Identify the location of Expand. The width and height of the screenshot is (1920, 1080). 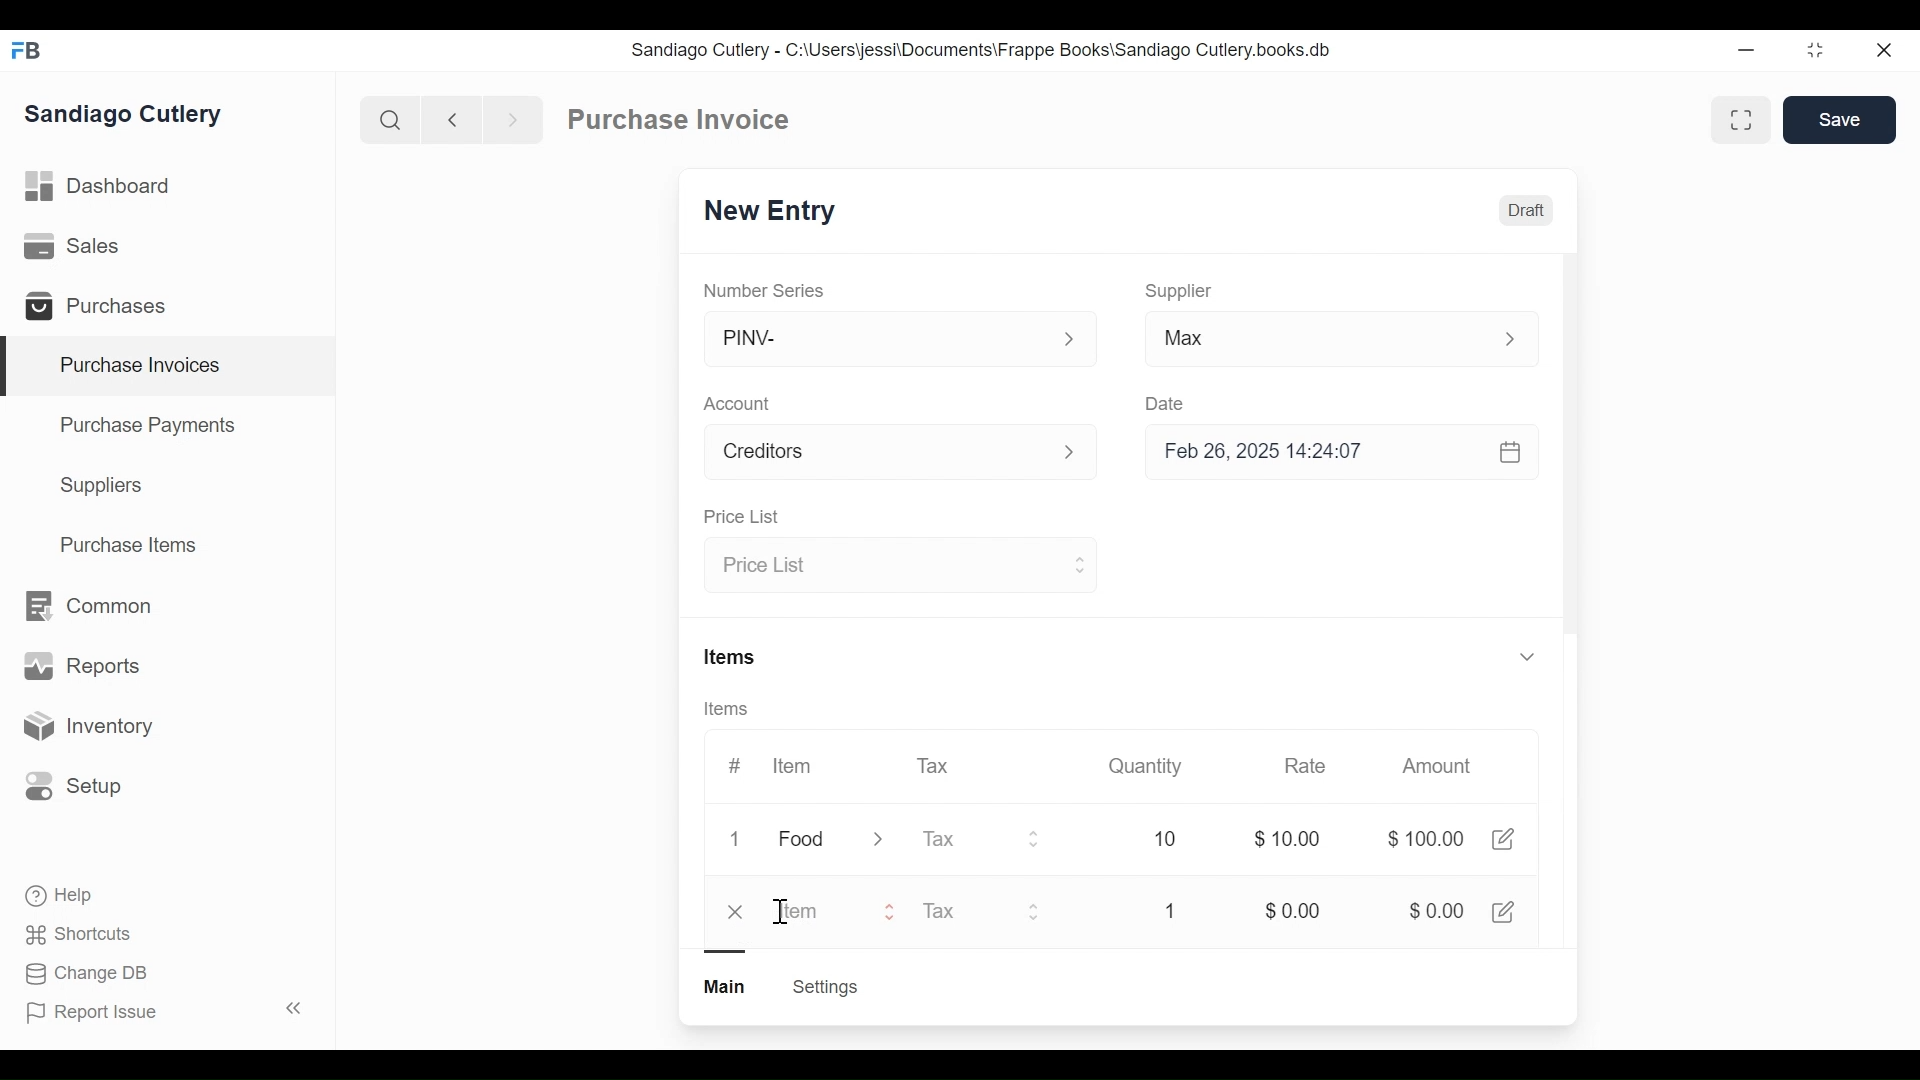
(890, 912).